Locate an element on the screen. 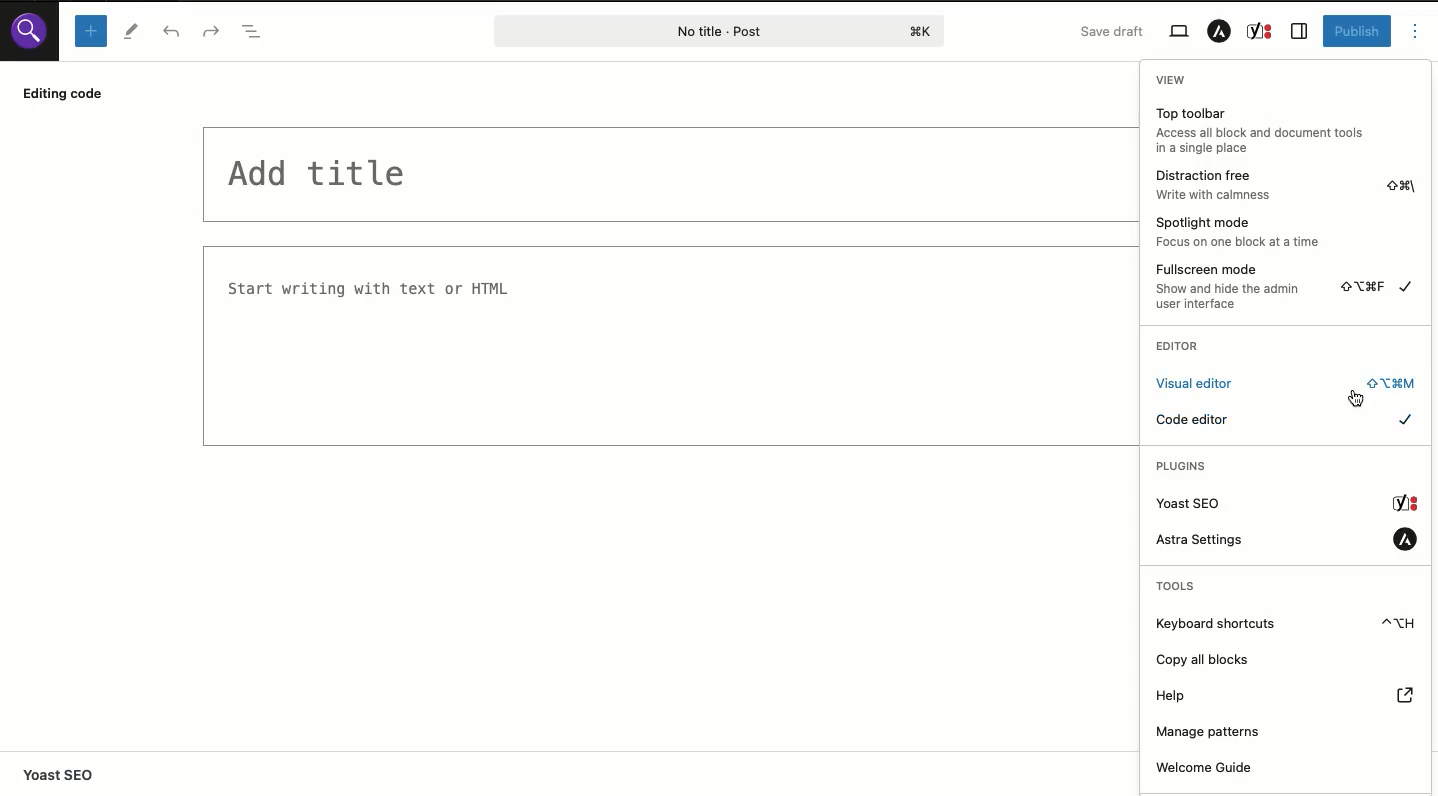 This screenshot has width=1438, height=796. Options is located at coordinates (1414, 31).